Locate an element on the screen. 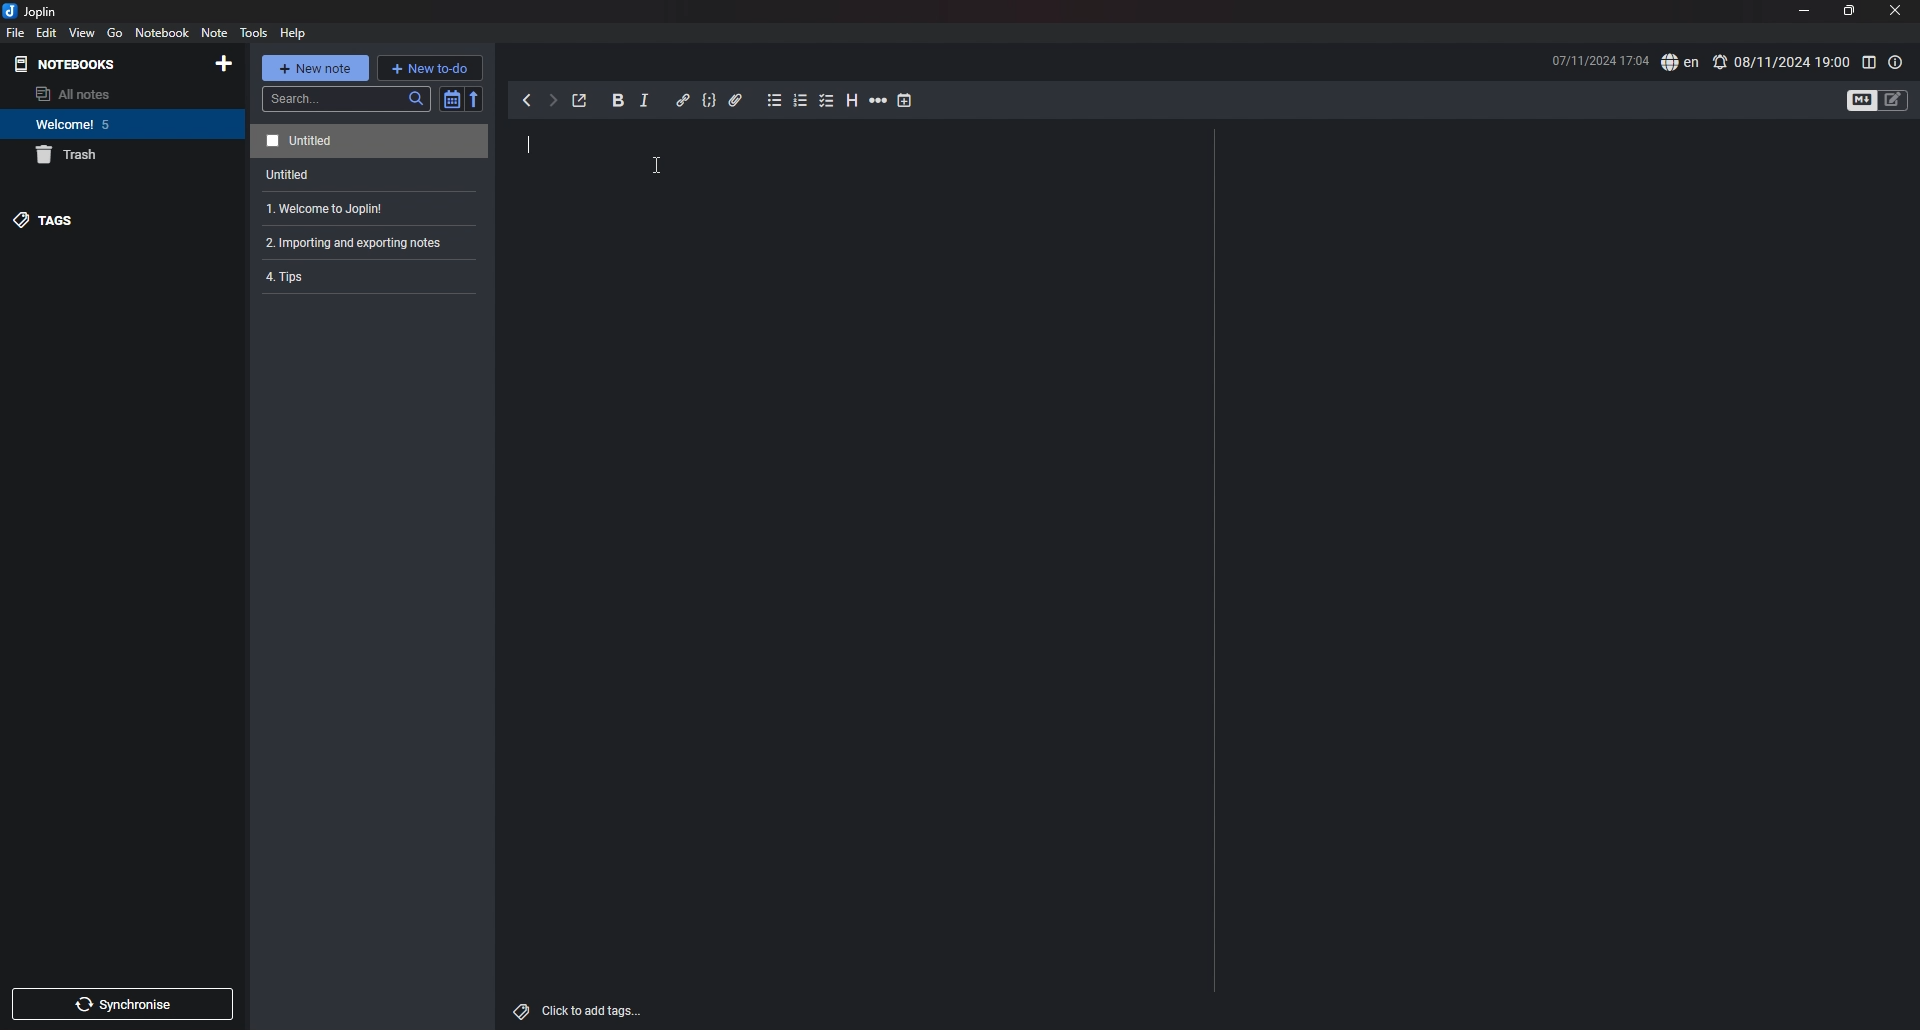  new todo is located at coordinates (431, 68).